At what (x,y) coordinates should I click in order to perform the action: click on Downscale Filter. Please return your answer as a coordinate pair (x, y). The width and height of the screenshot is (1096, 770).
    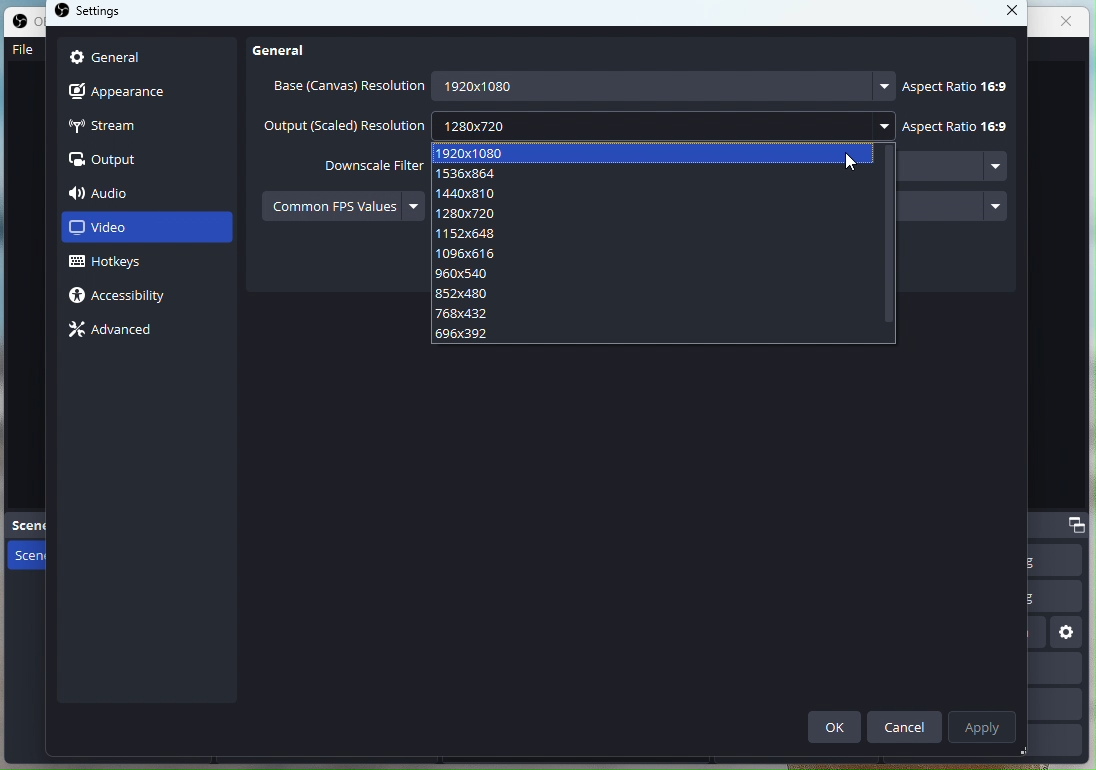
    Looking at the image, I should click on (358, 164).